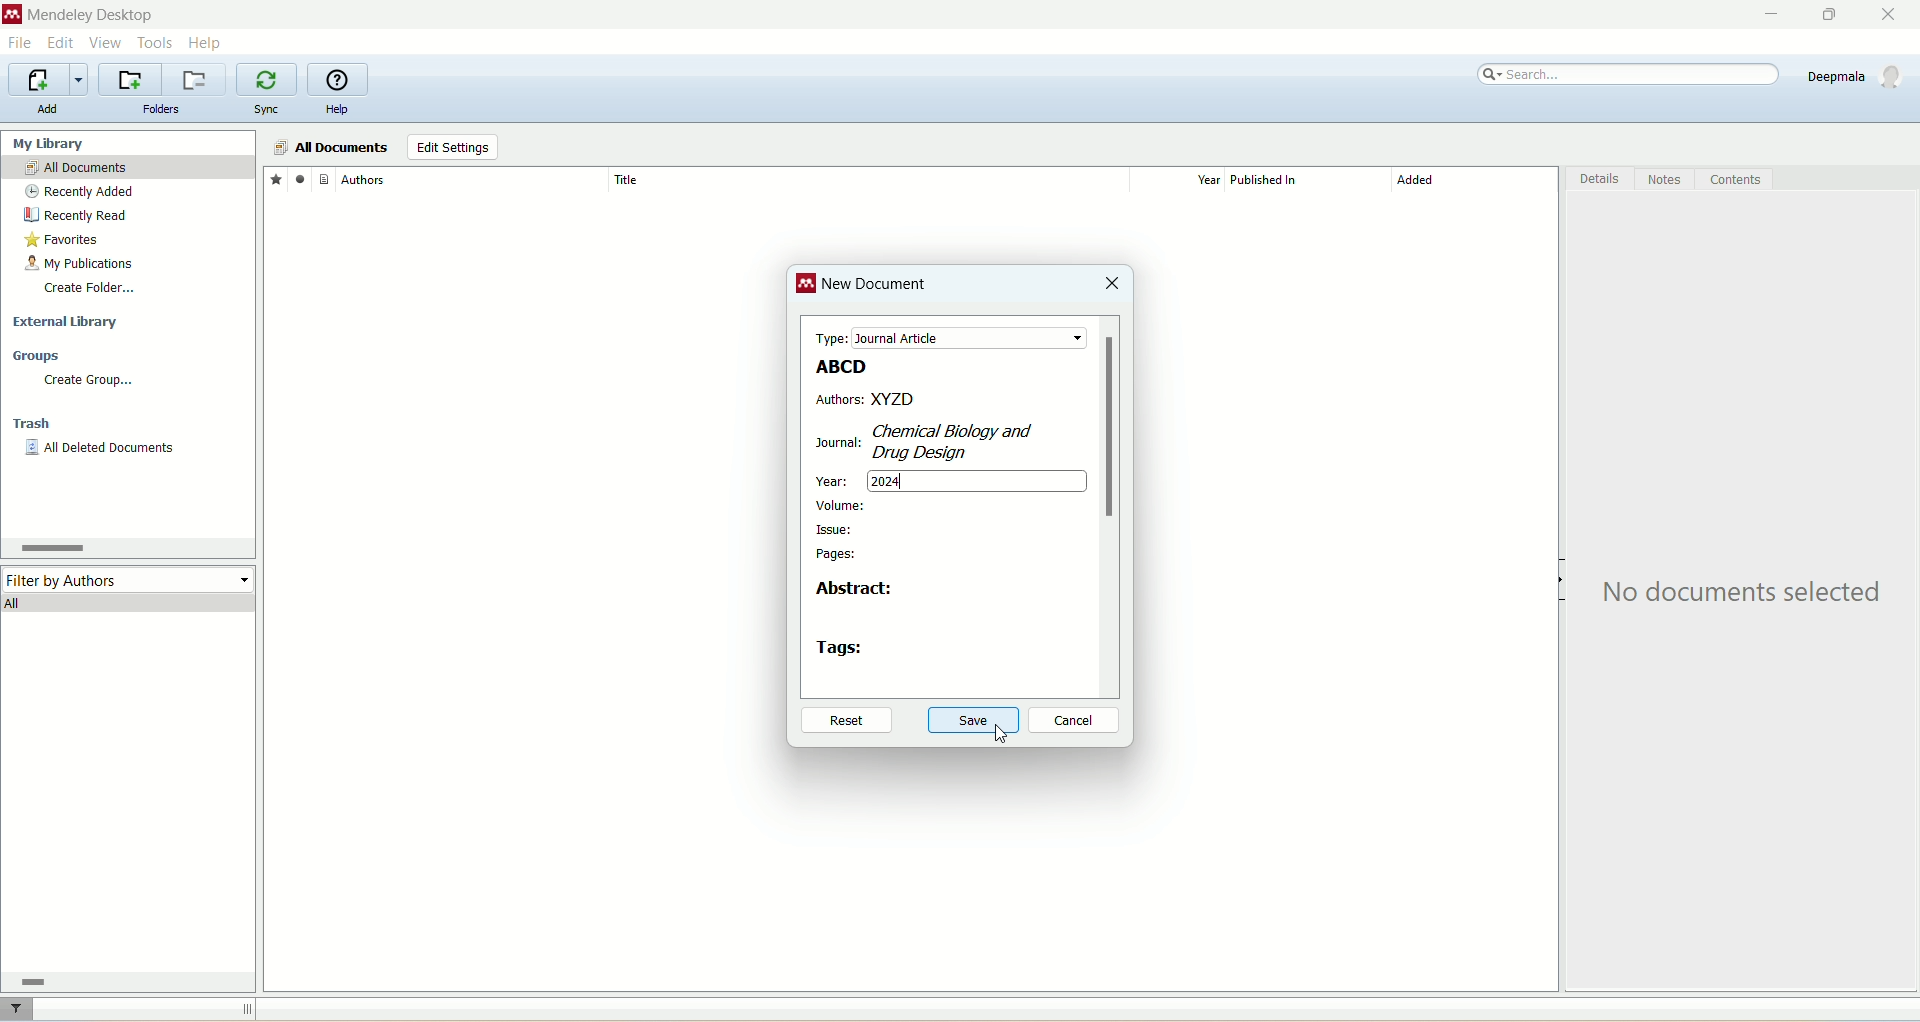 The width and height of the screenshot is (1920, 1022). I want to click on recently added, so click(80, 192).